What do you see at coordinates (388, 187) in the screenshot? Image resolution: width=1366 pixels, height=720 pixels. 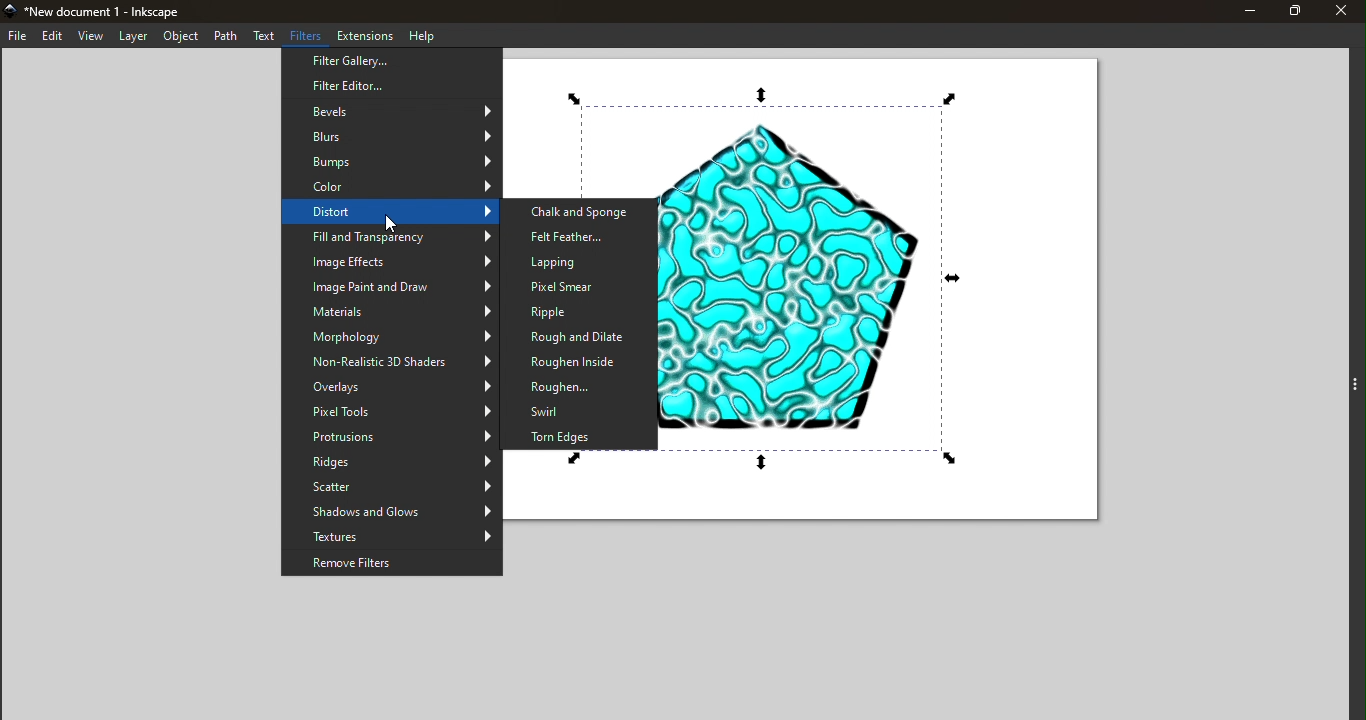 I see `Color` at bounding box center [388, 187].